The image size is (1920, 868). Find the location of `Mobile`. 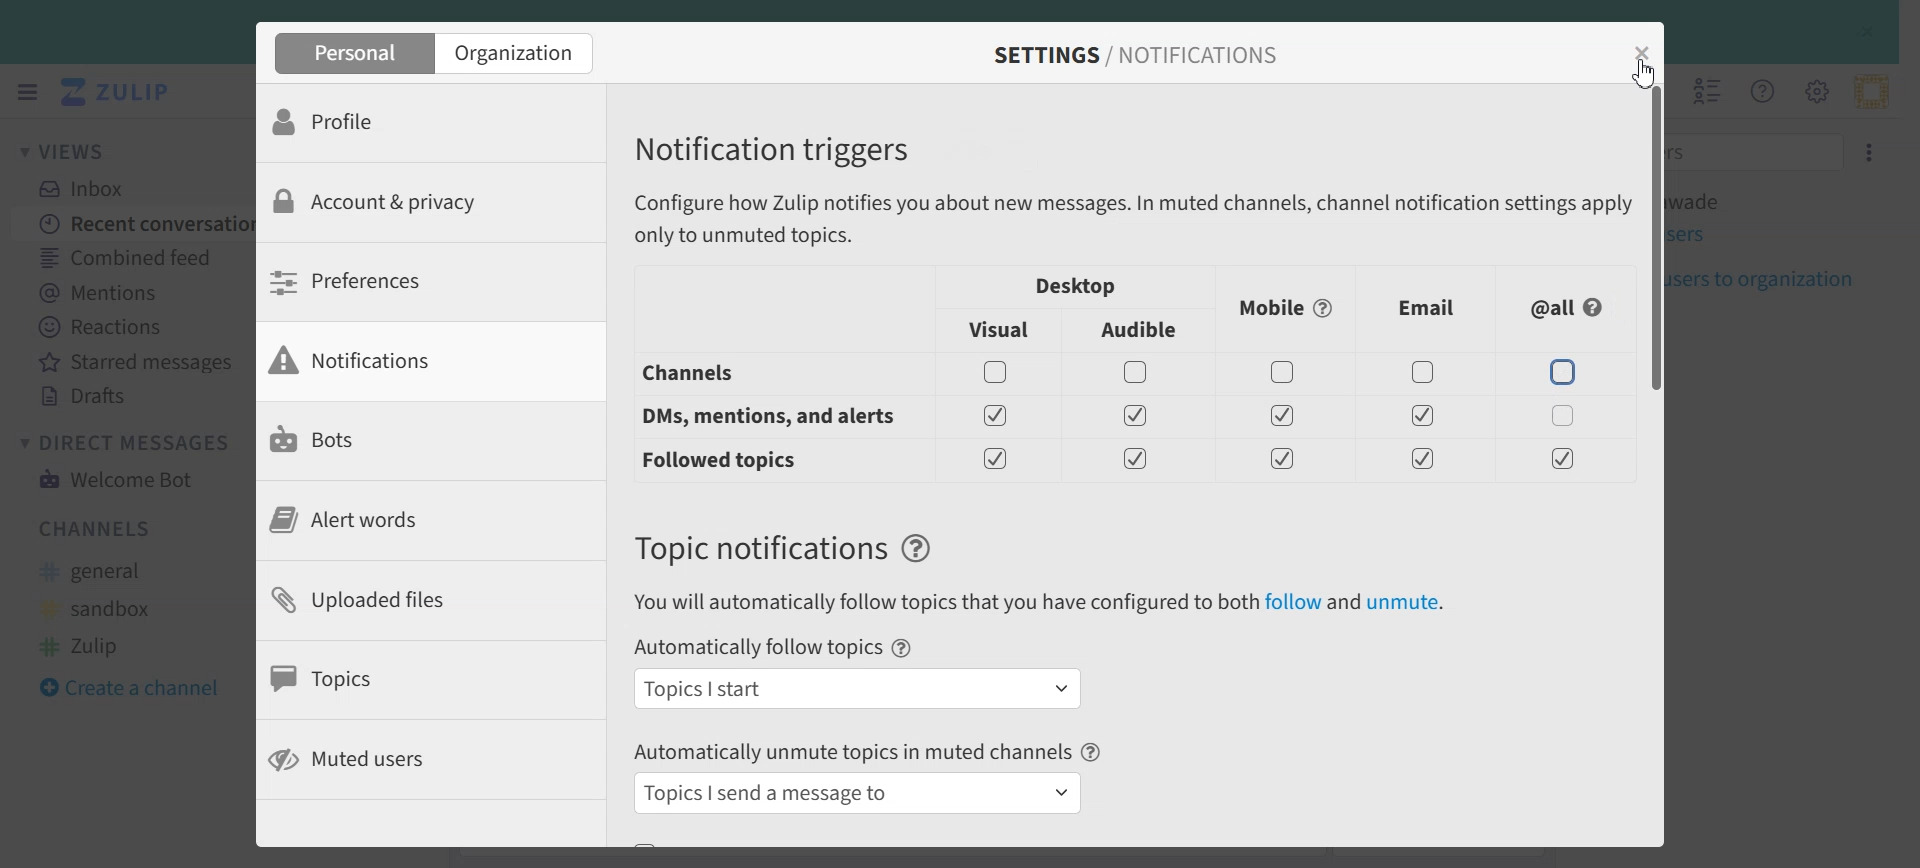

Mobile is located at coordinates (1287, 309).